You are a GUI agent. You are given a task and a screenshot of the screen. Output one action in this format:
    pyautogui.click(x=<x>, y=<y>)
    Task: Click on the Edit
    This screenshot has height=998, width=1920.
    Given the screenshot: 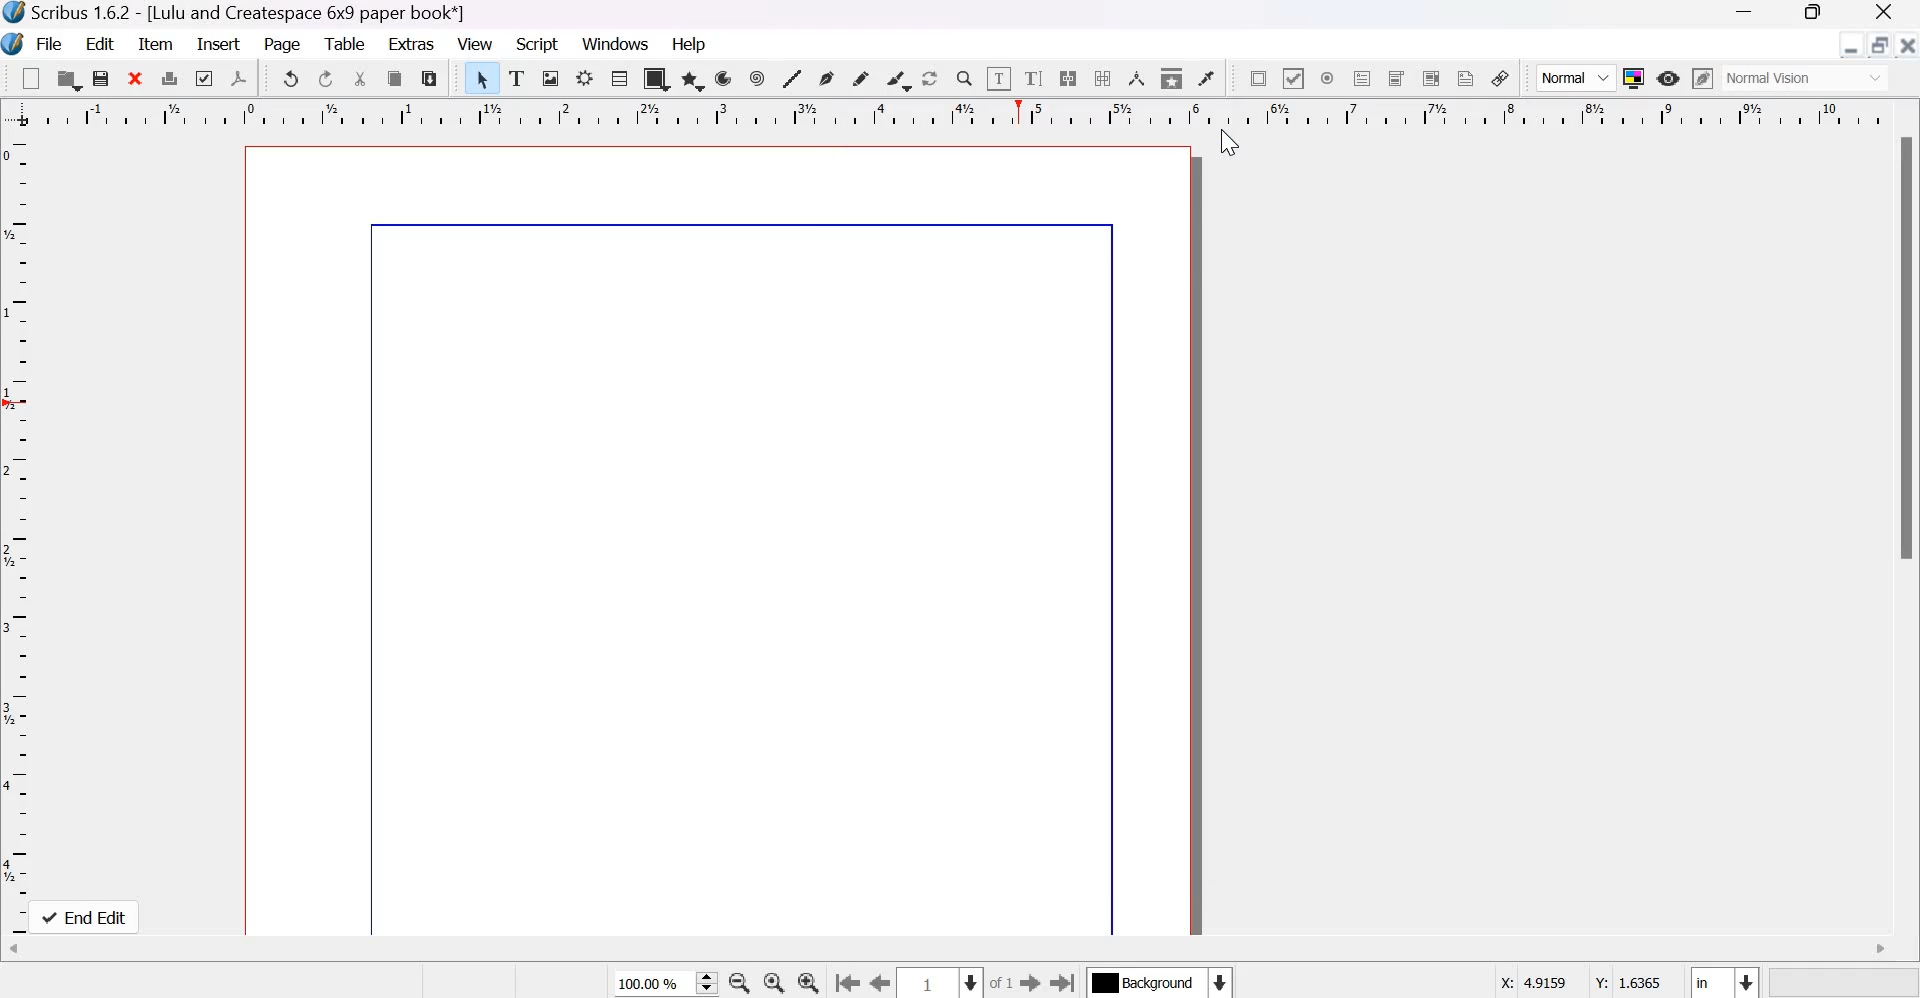 What is the action you would take?
    pyautogui.click(x=100, y=42)
    